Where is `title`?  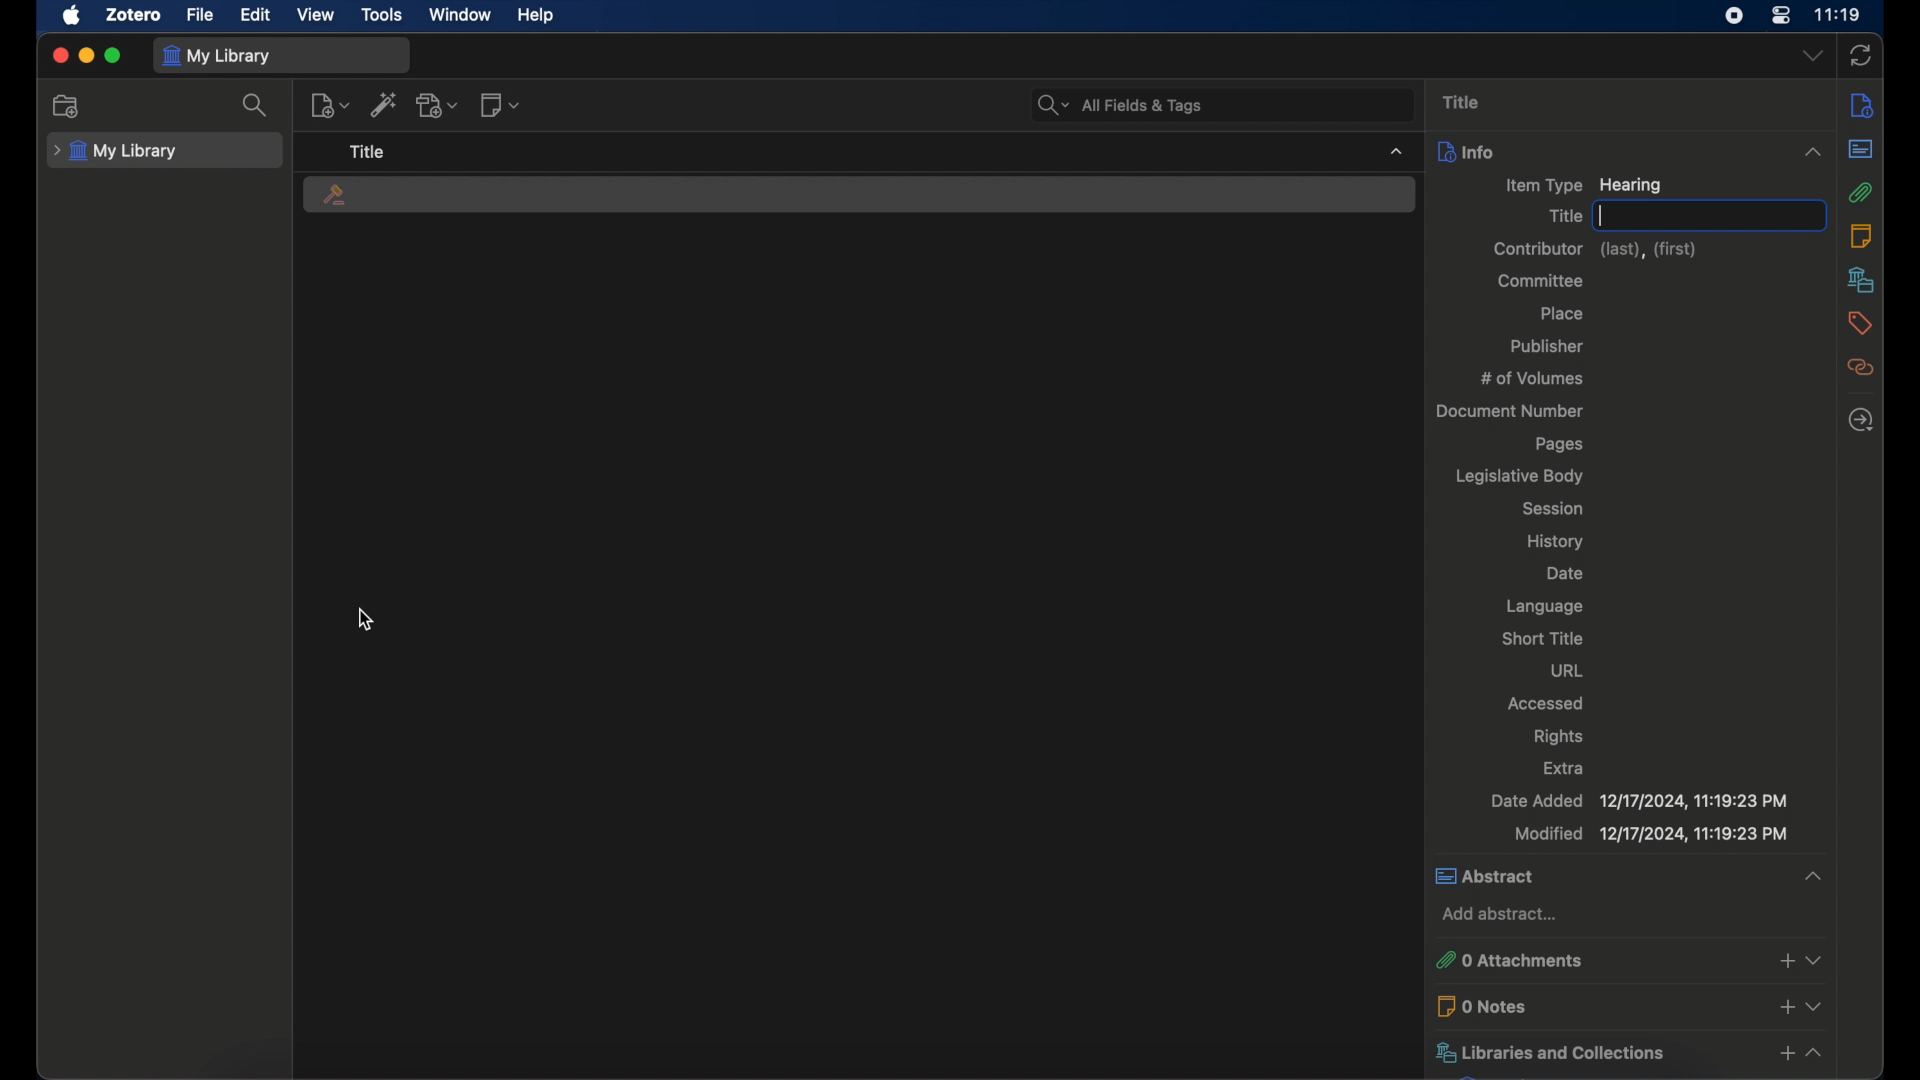 title is located at coordinates (367, 151).